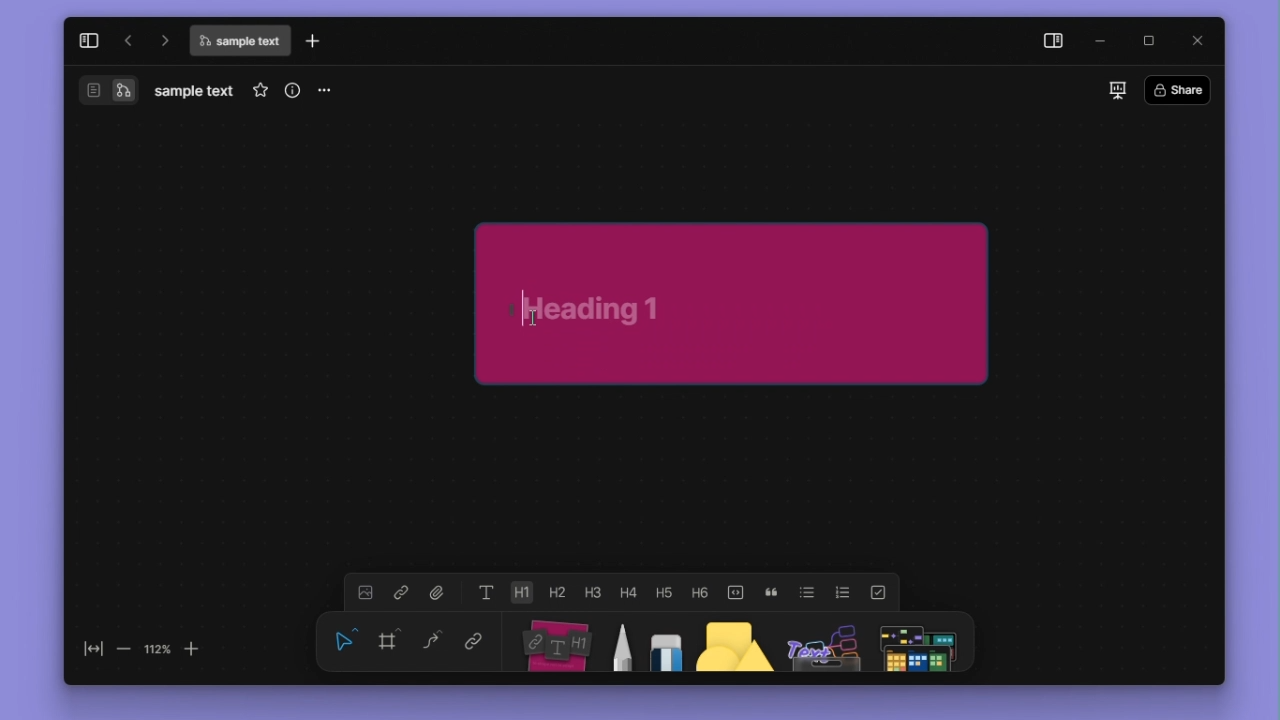 The image size is (1280, 720). What do you see at coordinates (191, 650) in the screenshot?
I see `zoom in` at bounding box center [191, 650].